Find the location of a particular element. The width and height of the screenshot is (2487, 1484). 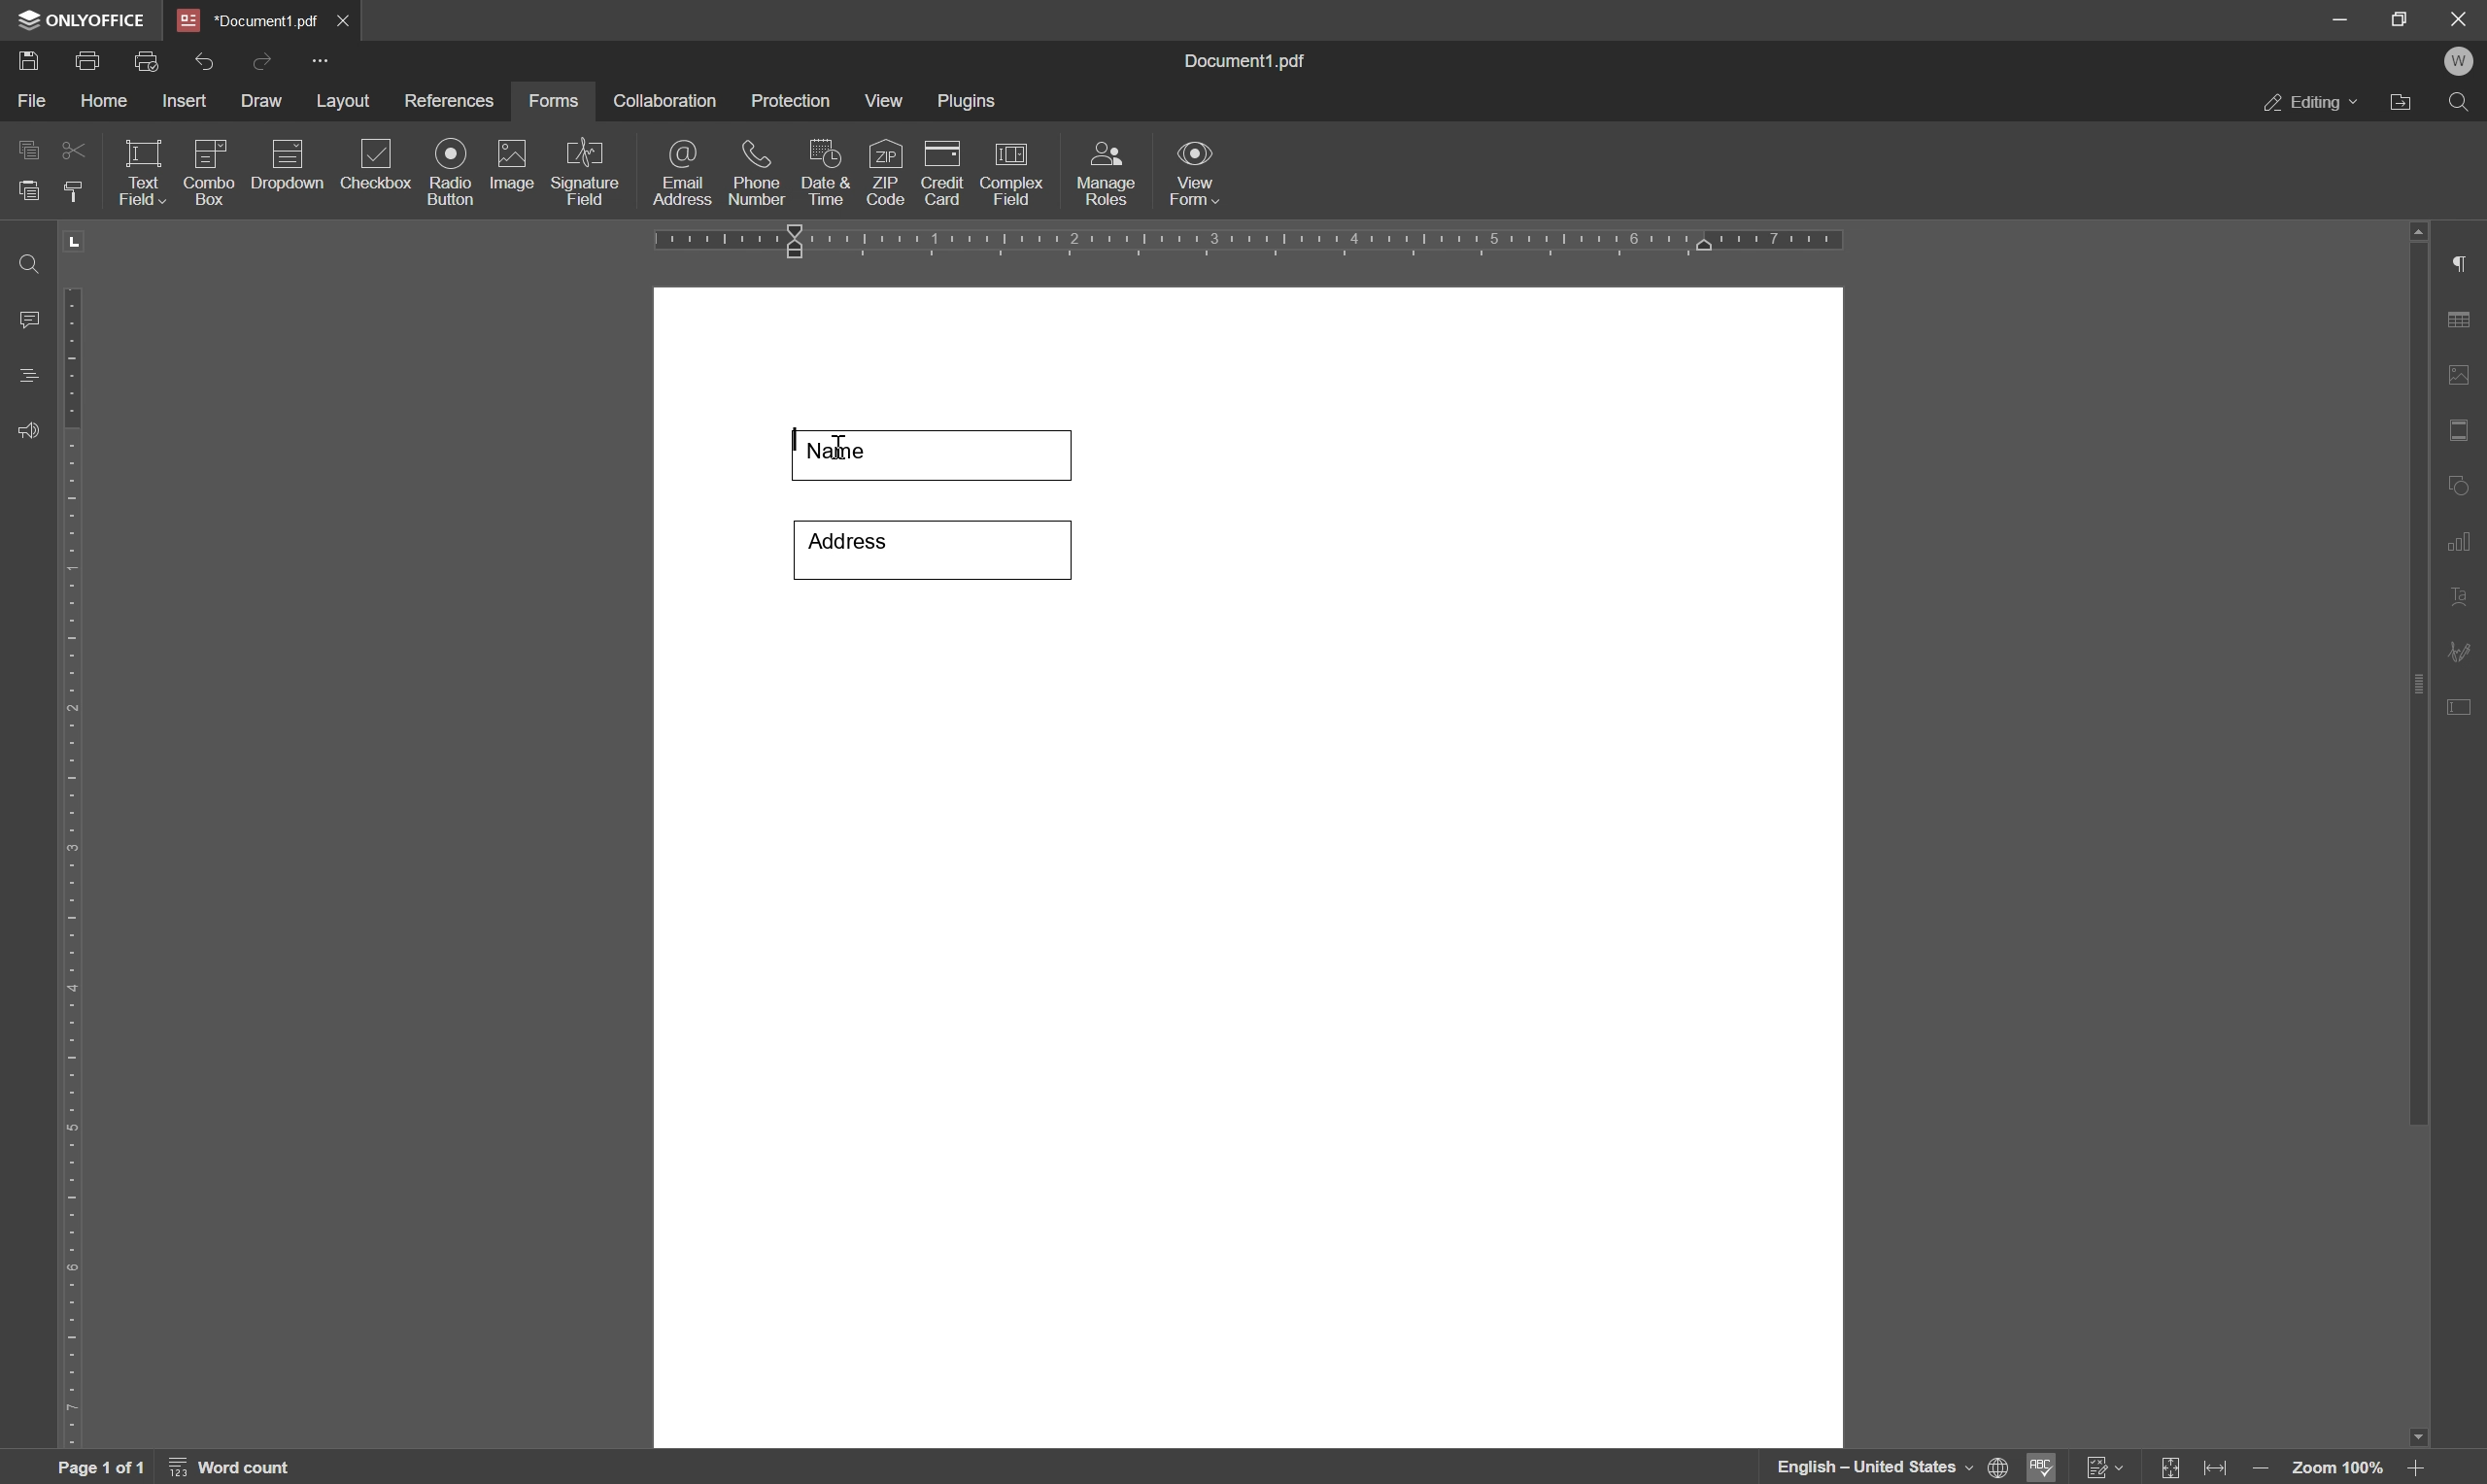

Address is located at coordinates (930, 548).